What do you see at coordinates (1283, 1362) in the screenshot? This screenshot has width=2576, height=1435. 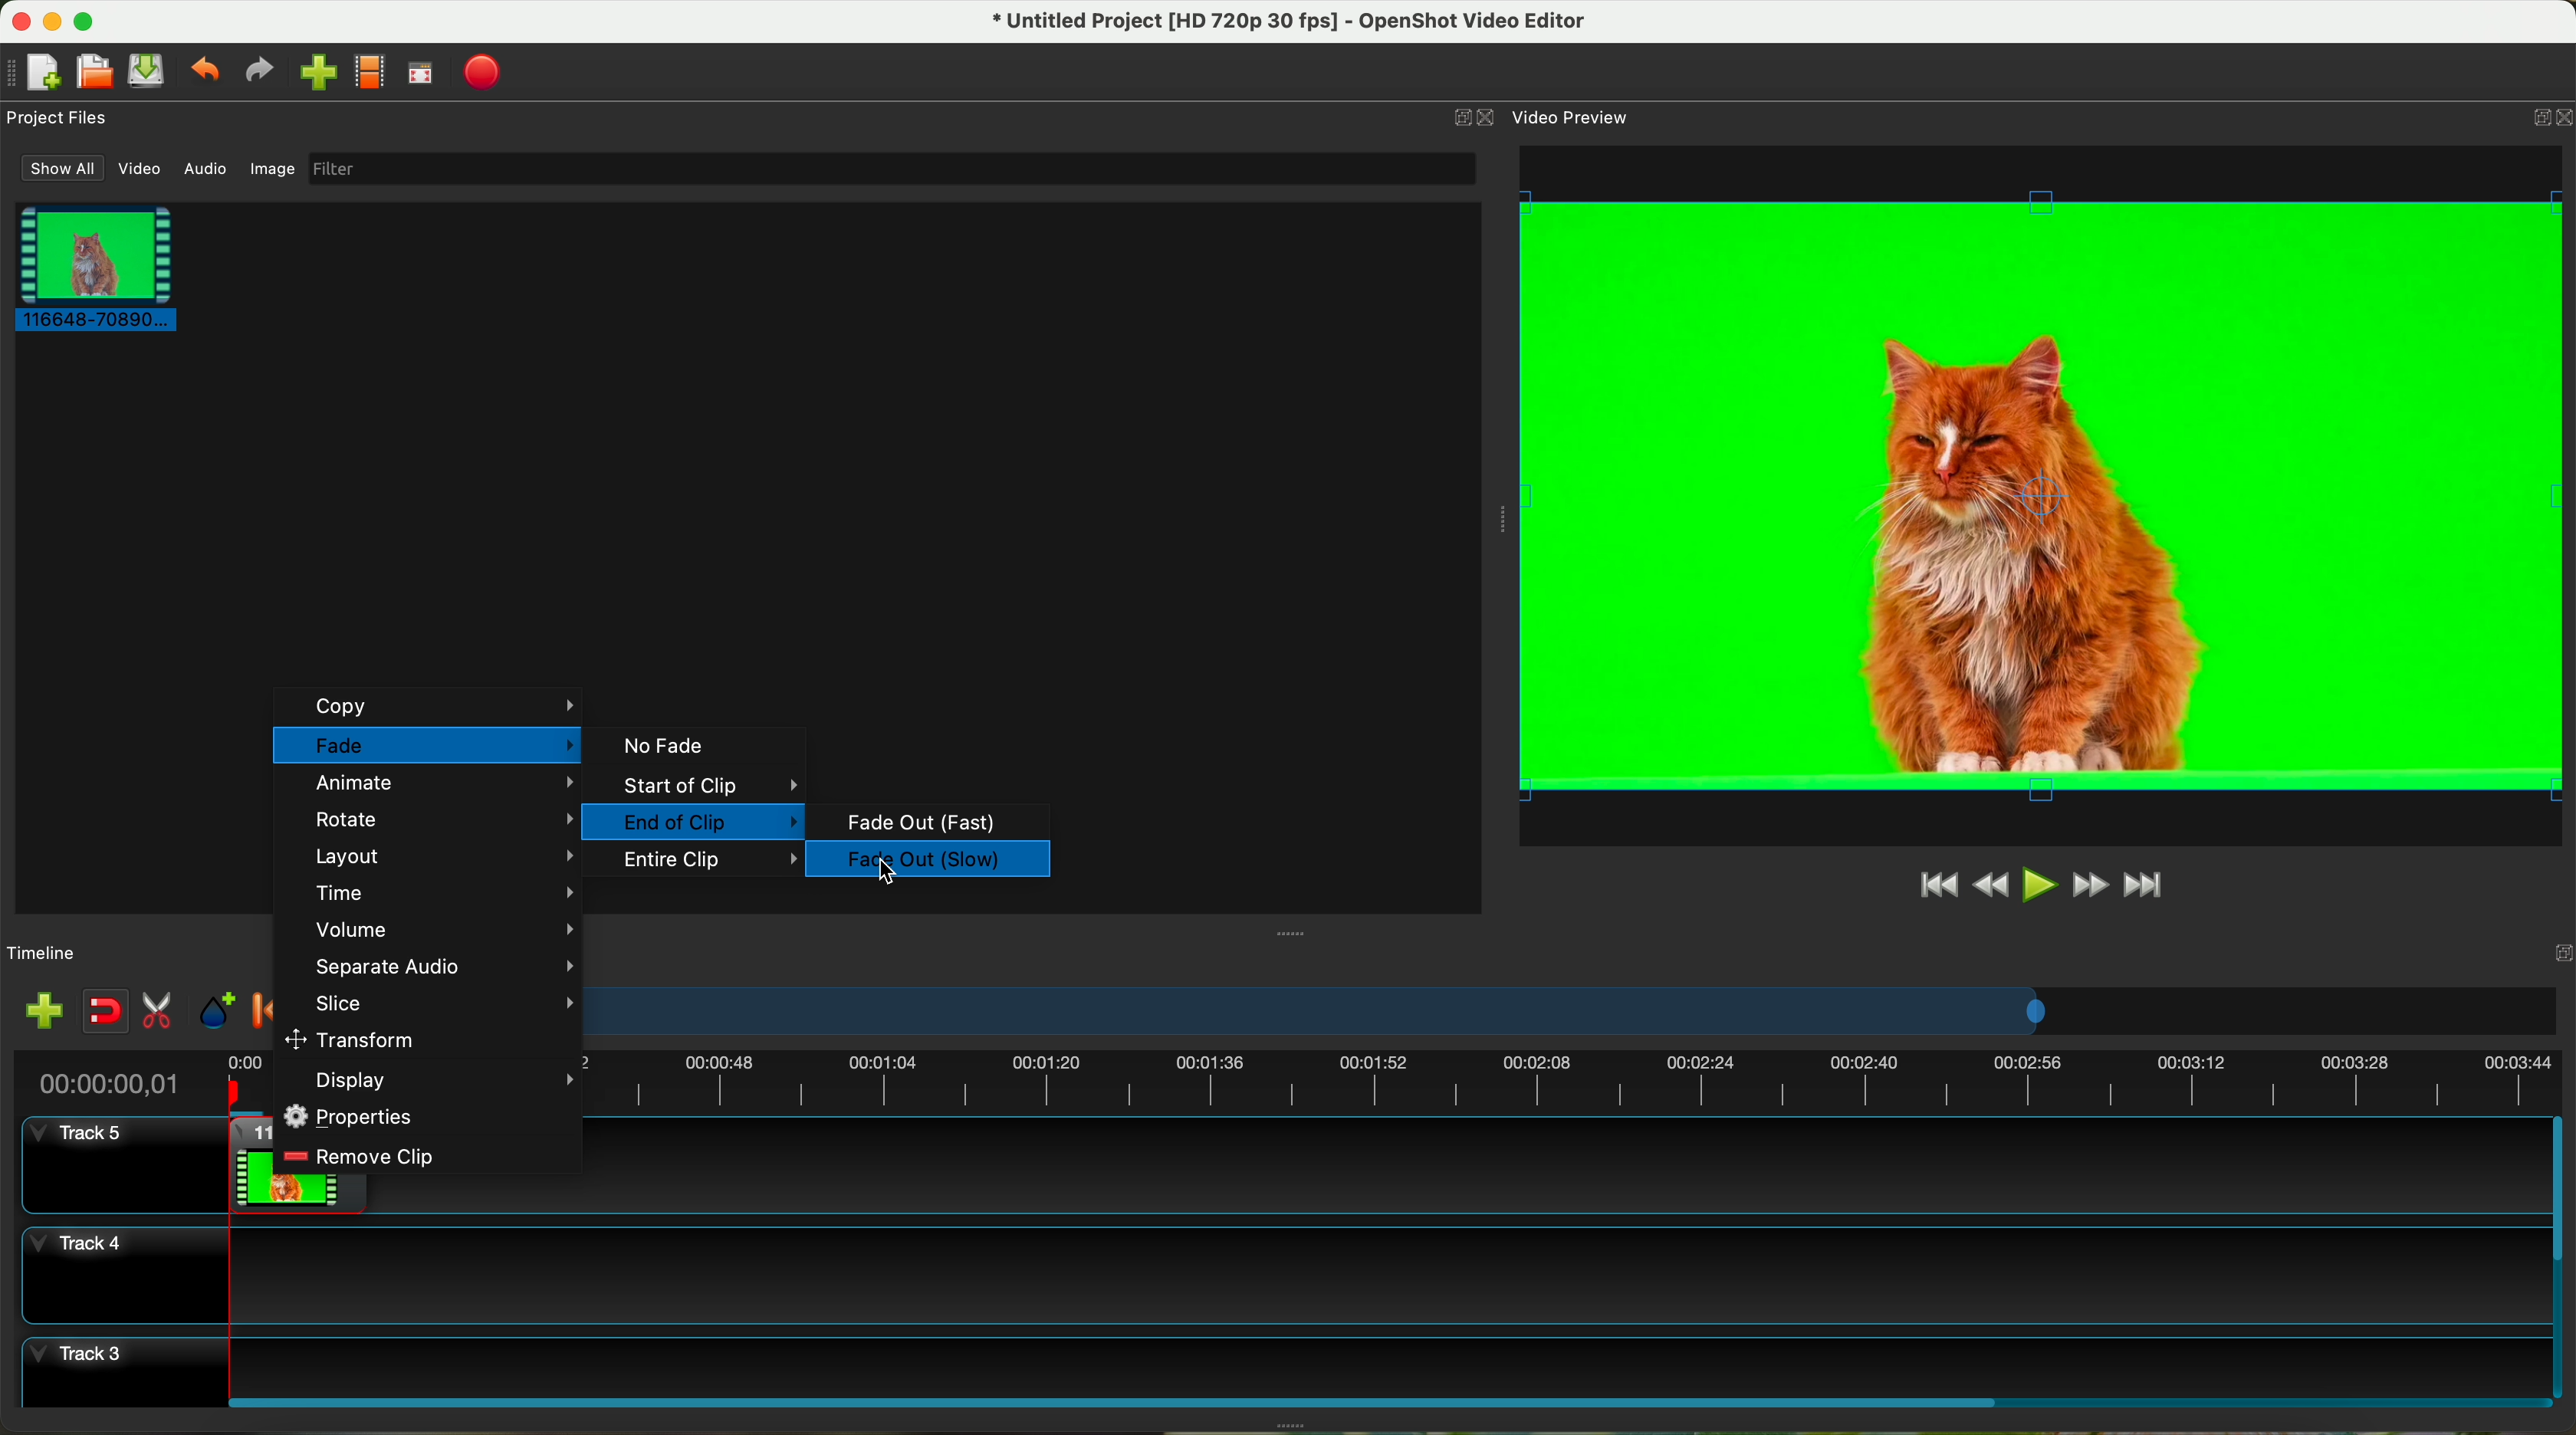 I see `track 3` at bounding box center [1283, 1362].